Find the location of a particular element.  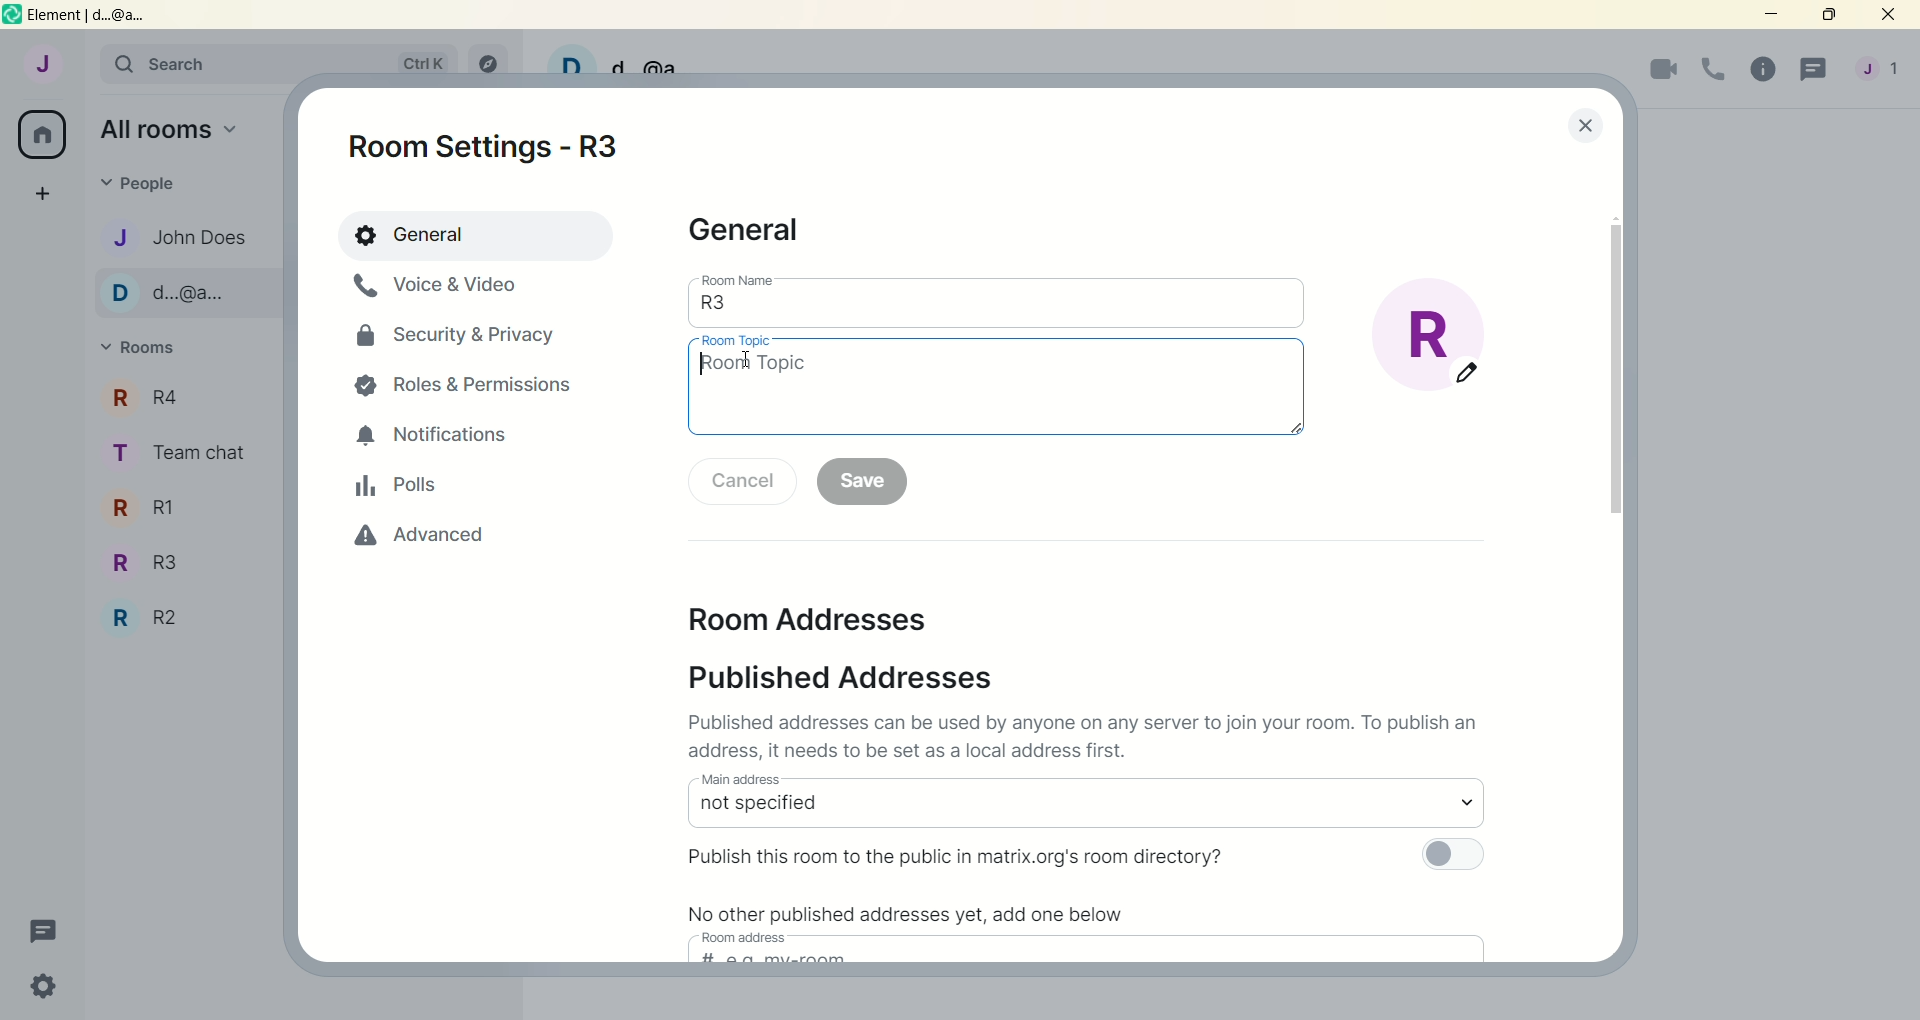

threads is located at coordinates (50, 932).